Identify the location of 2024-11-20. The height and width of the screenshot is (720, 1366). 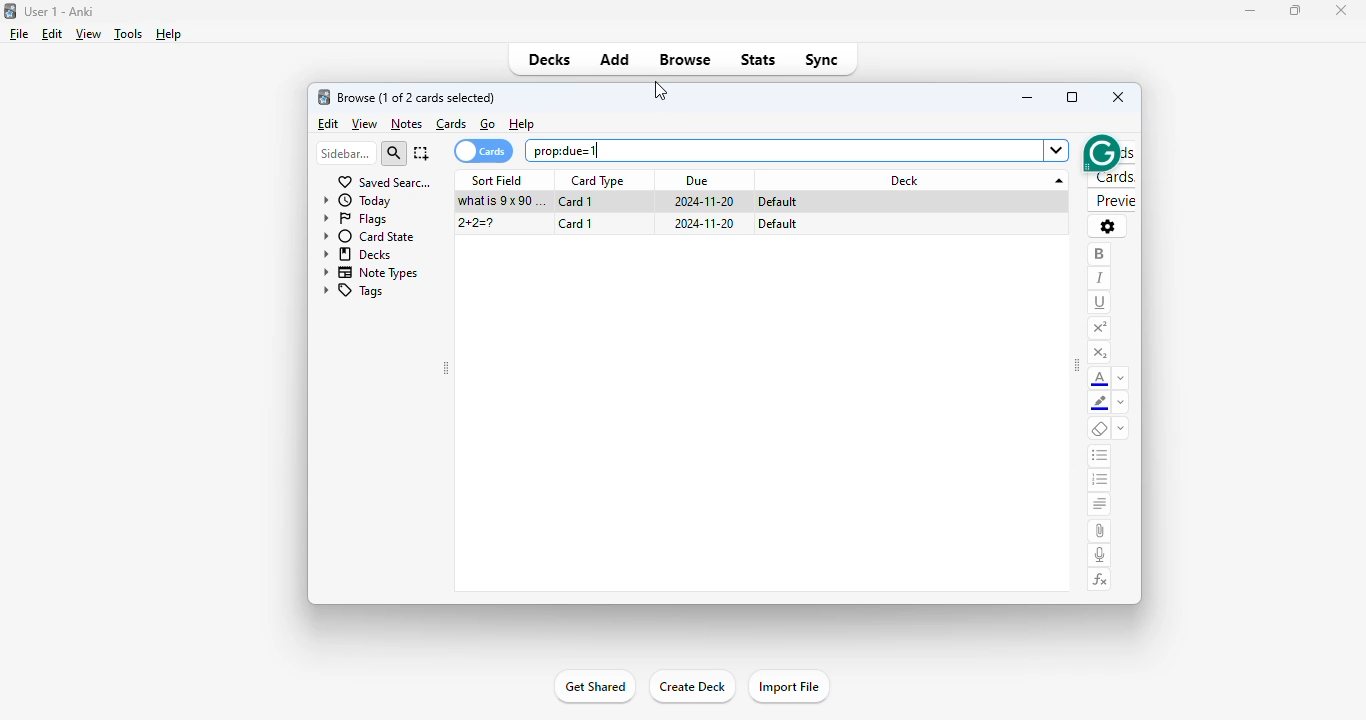
(705, 223).